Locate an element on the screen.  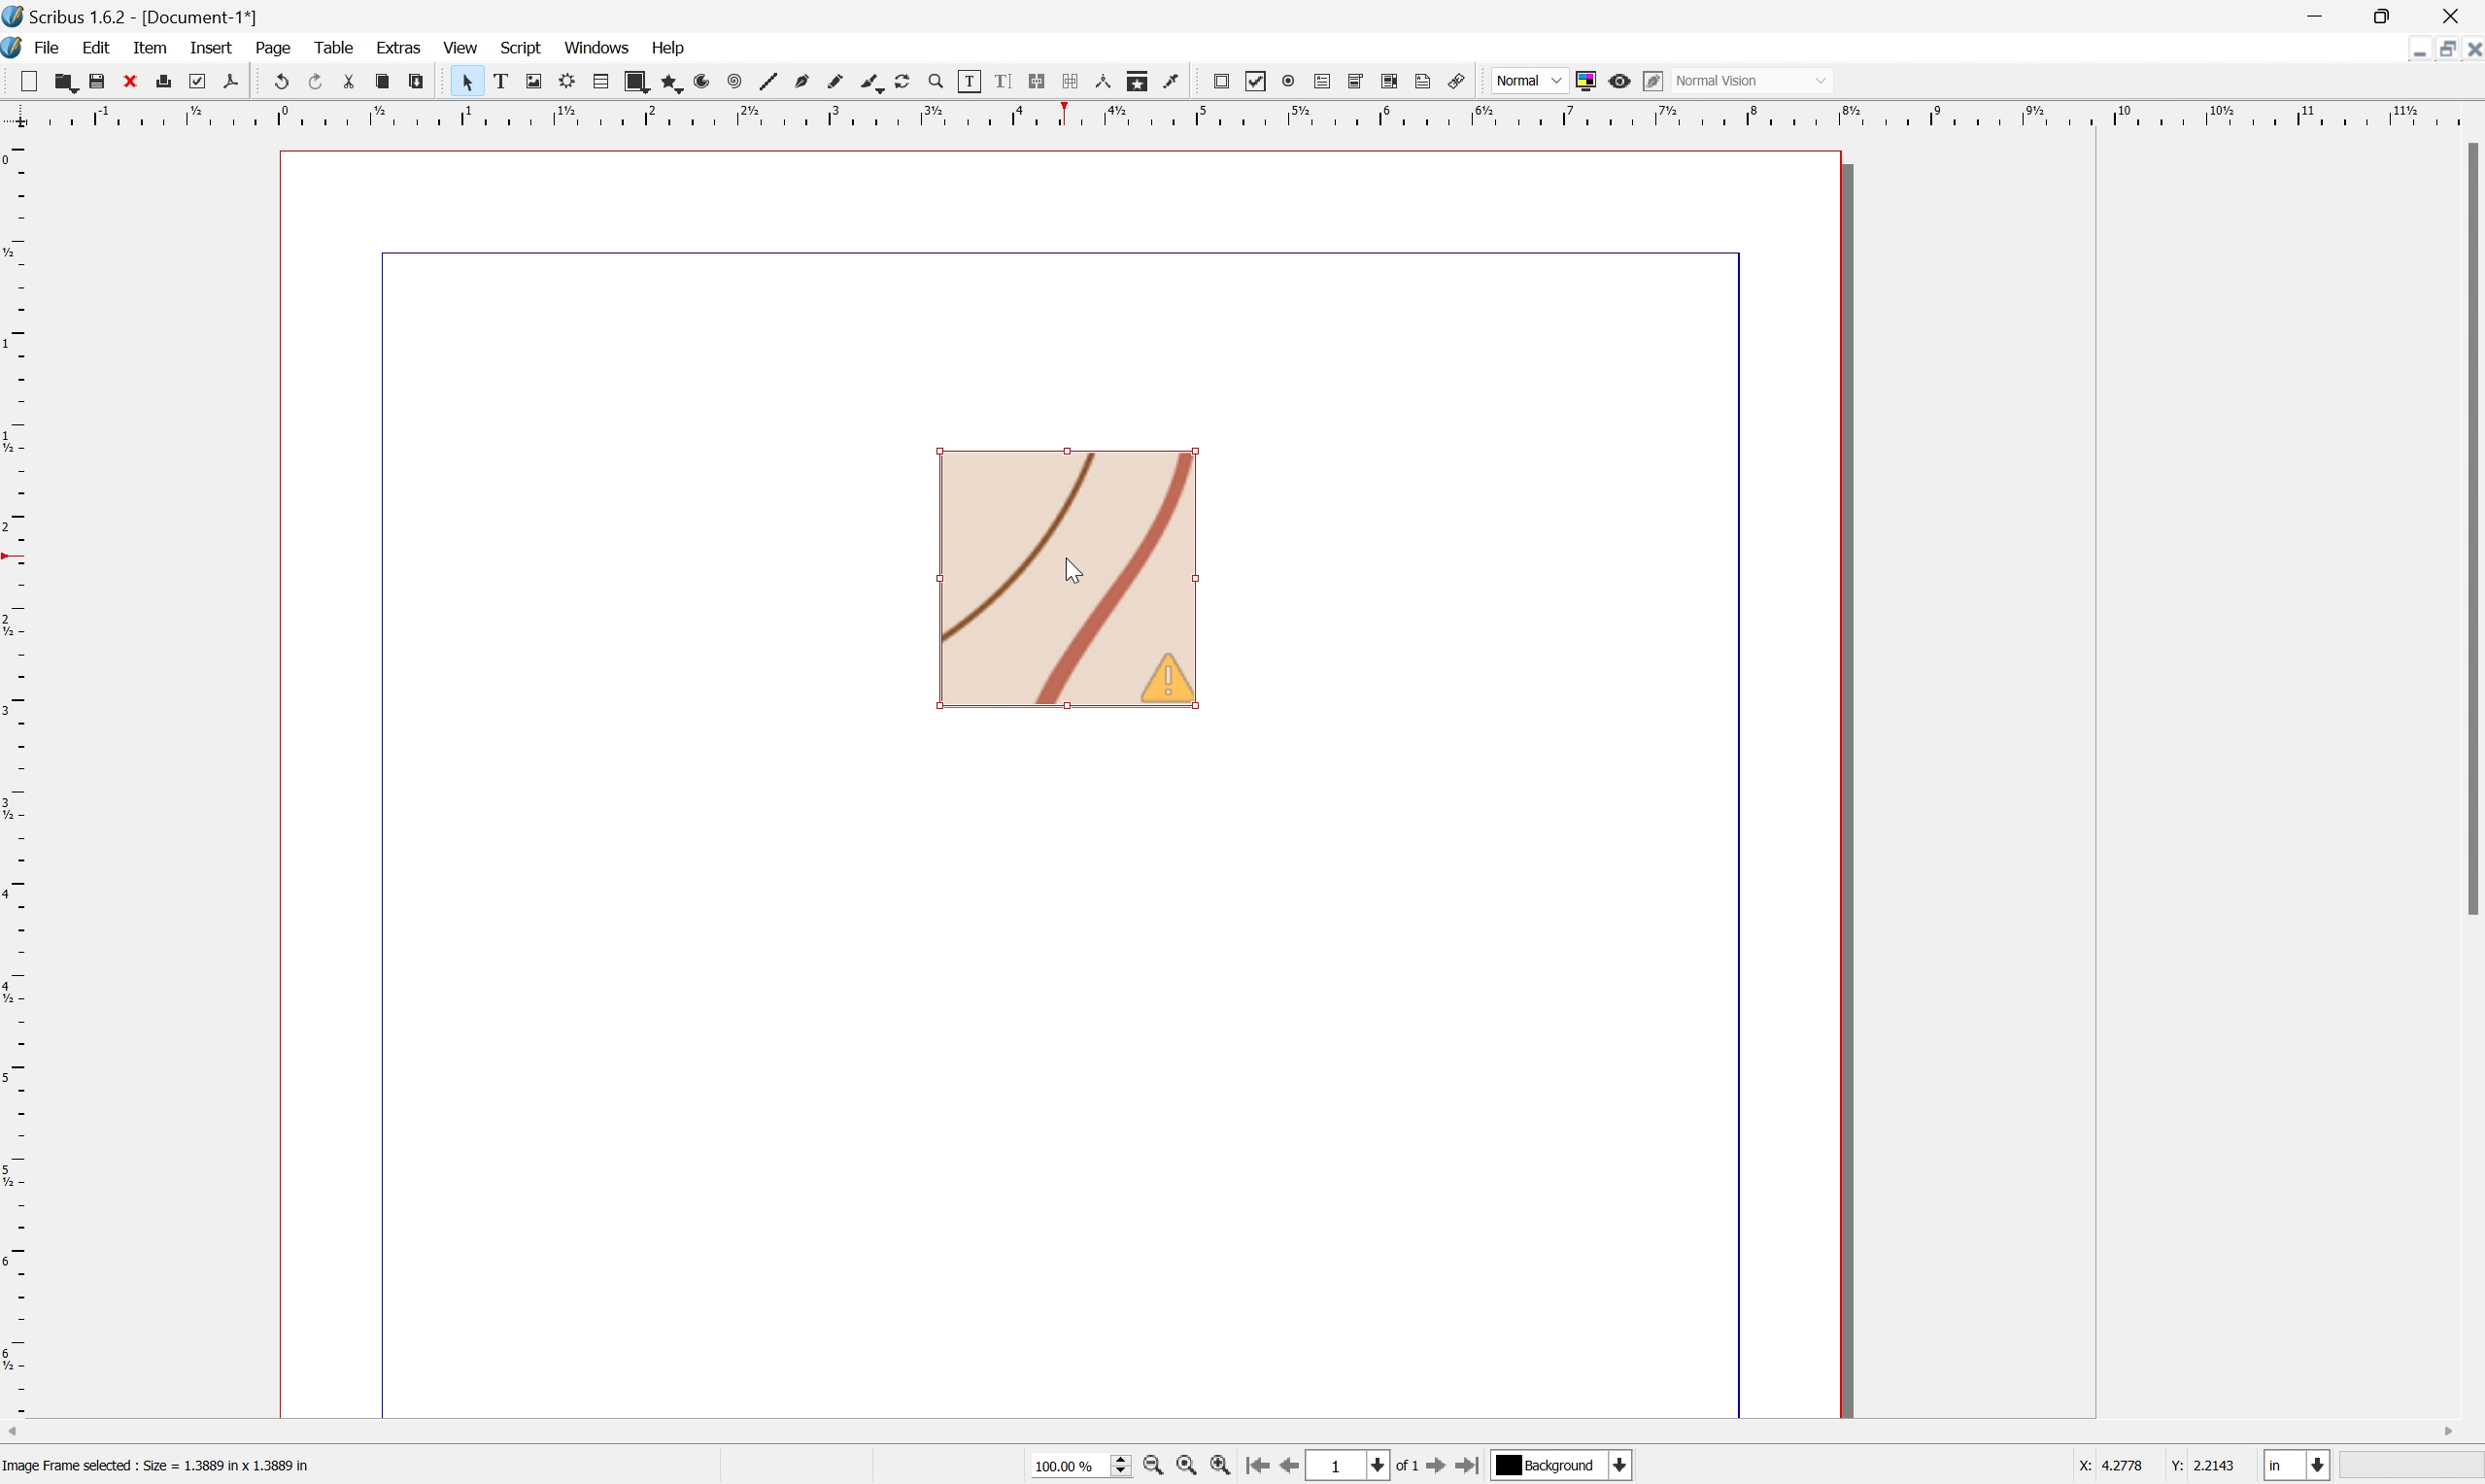
Copy is located at coordinates (382, 82).